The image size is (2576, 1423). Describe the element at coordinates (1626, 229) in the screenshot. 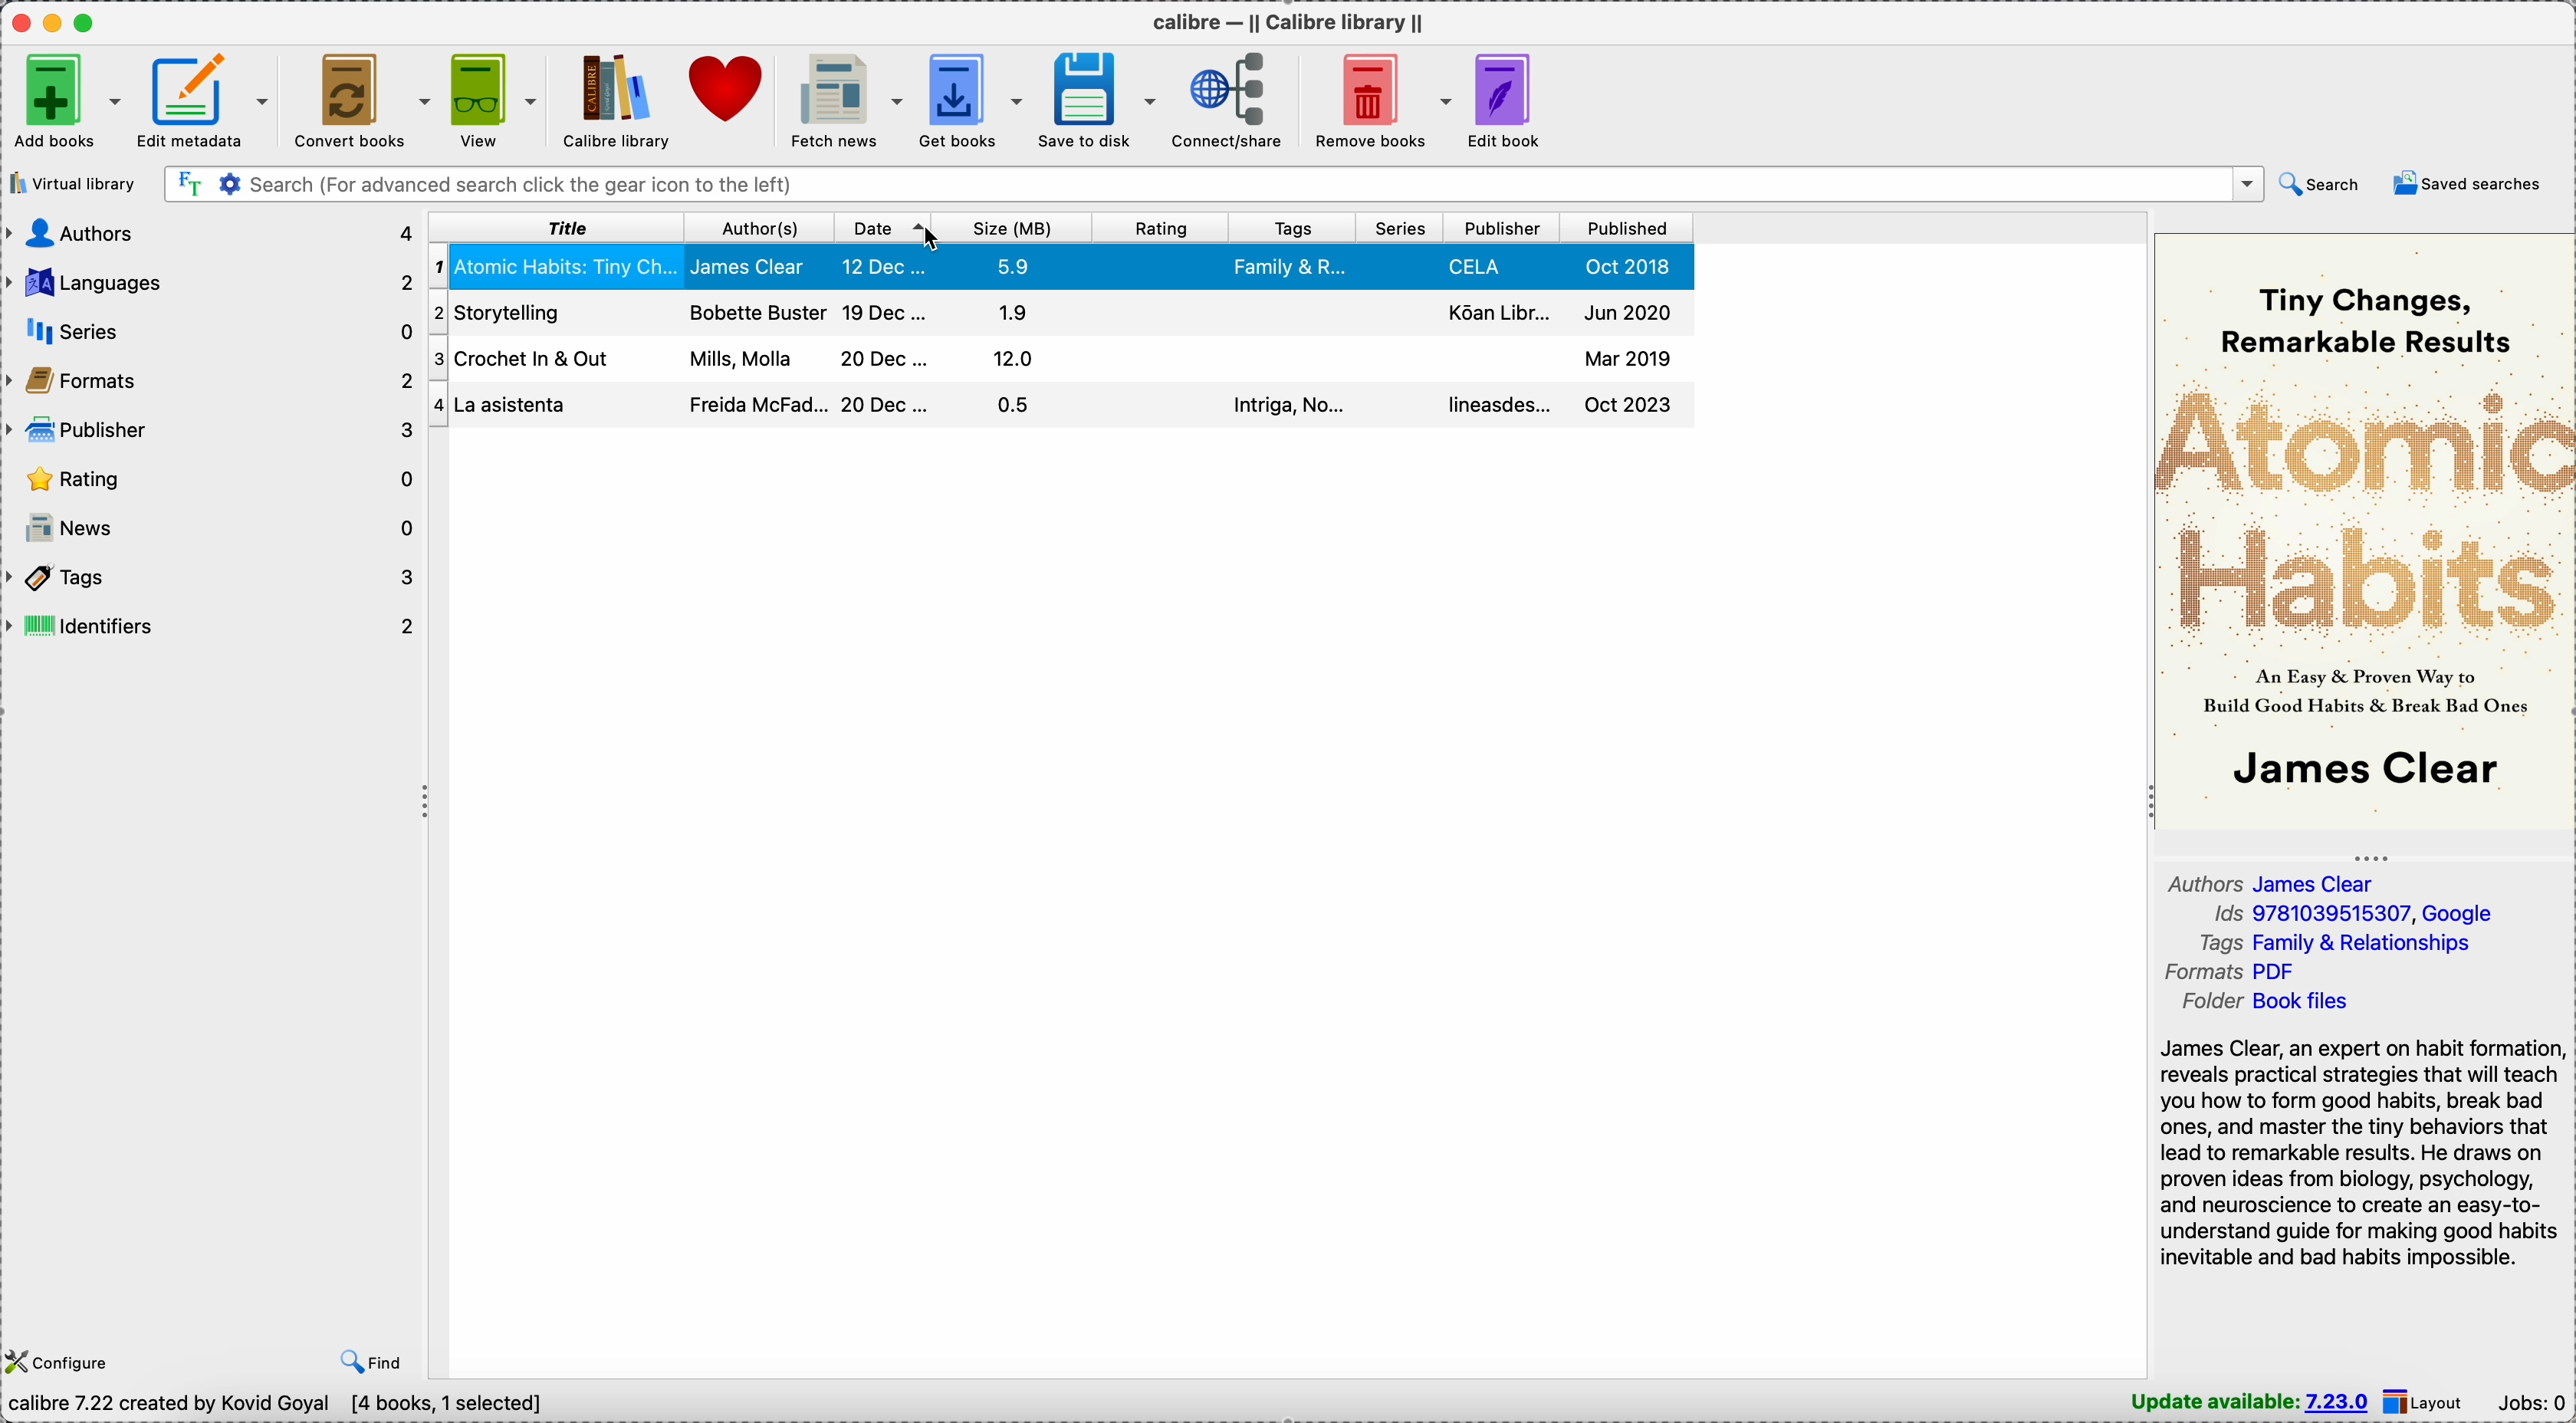

I see `published` at that location.